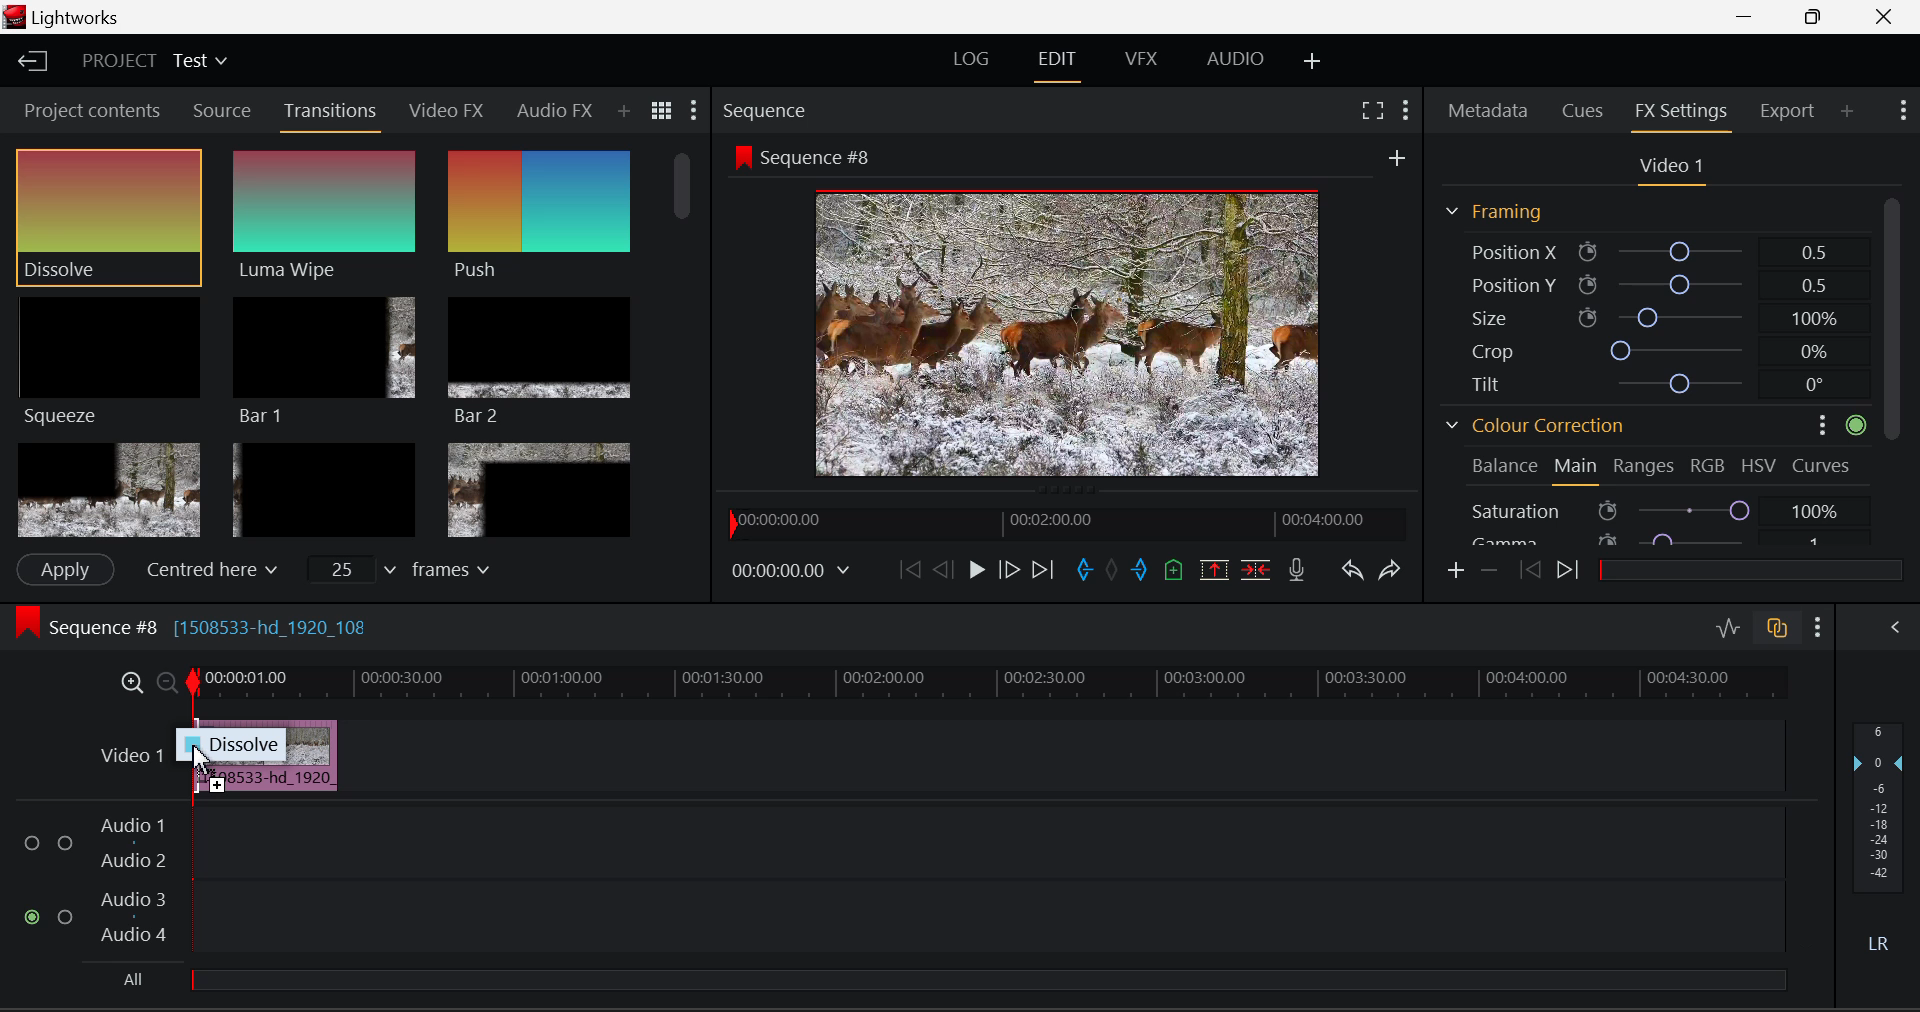  What do you see at coordinates (1488, 112) in the screenshot?
I see `Metadata` at bounding box center [1488, 112].